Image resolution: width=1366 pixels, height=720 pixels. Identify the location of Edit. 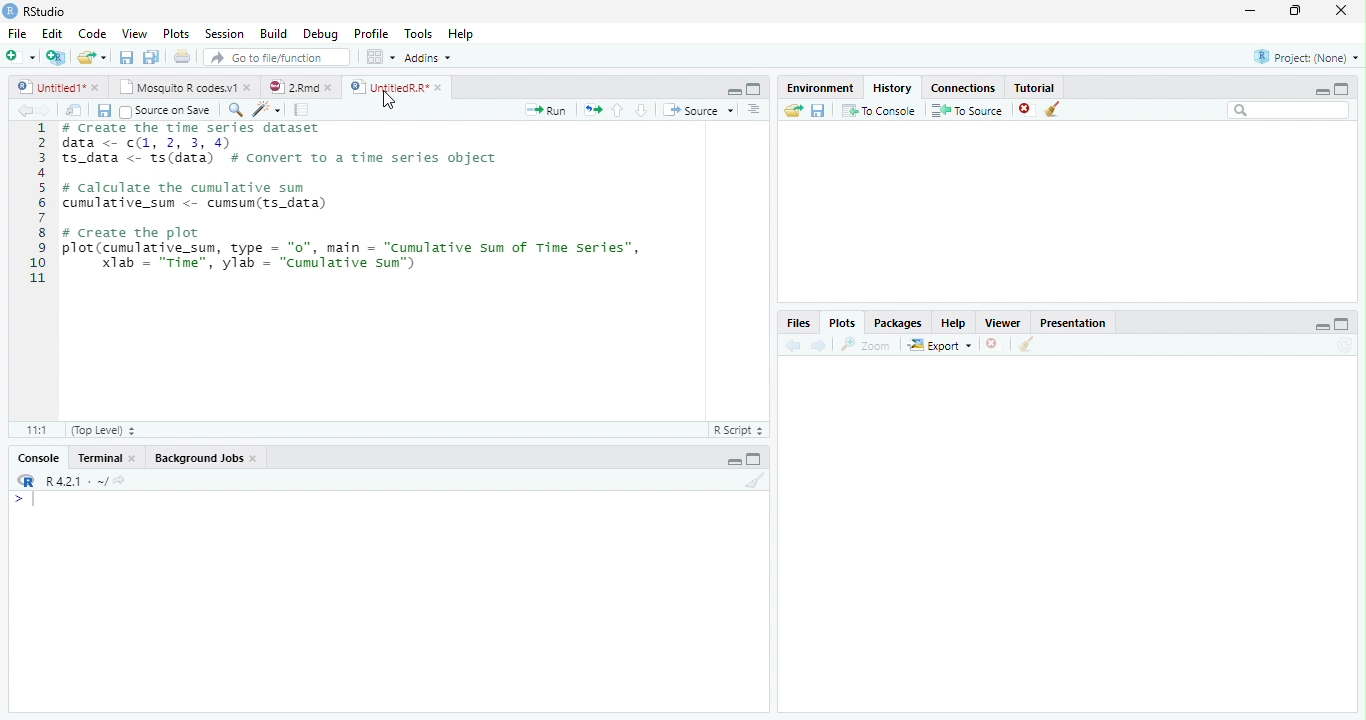
(55, 36).